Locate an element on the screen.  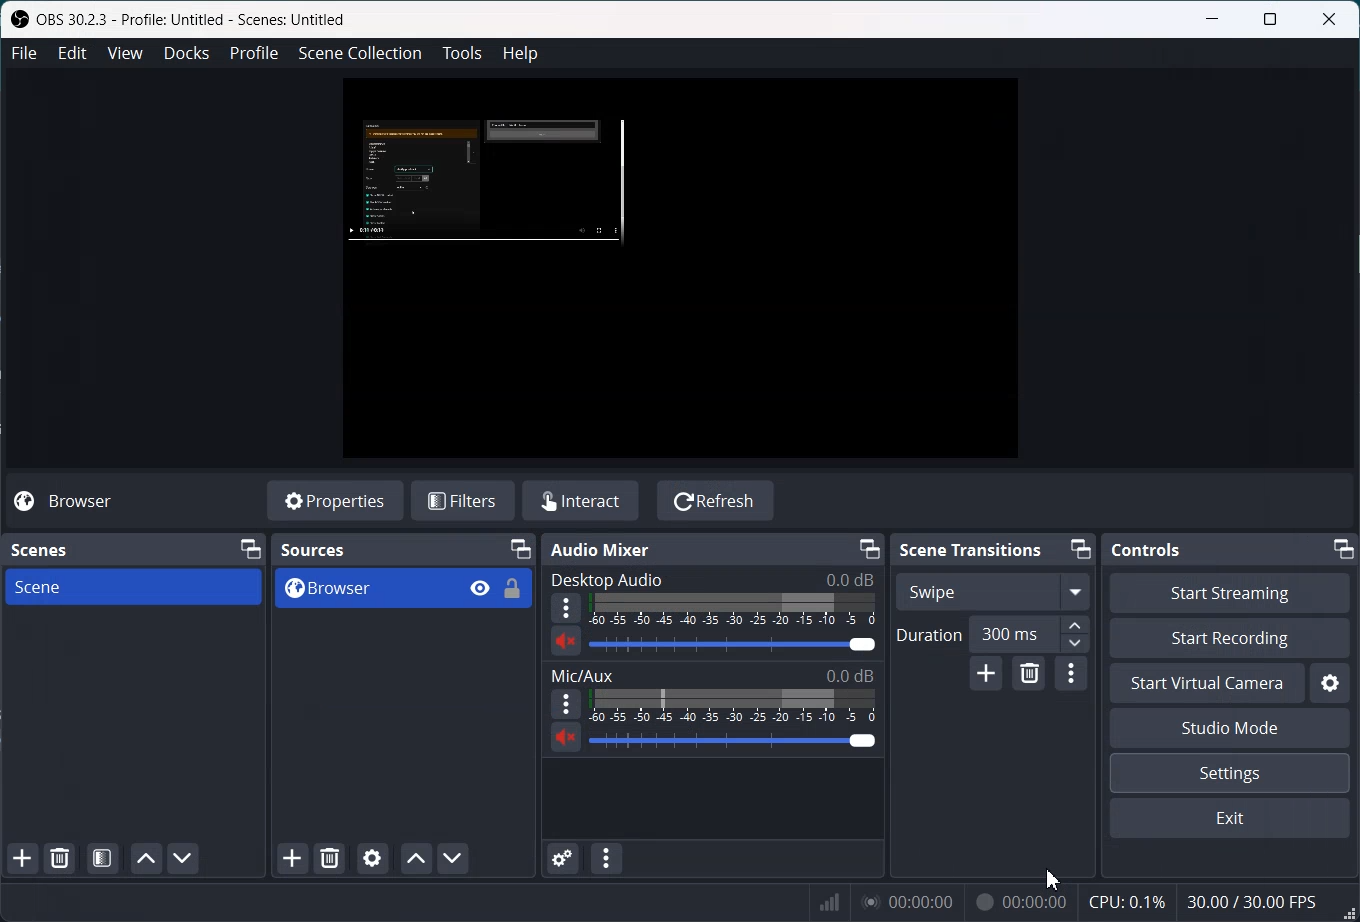
Properties is located at coordinates (335, 500).